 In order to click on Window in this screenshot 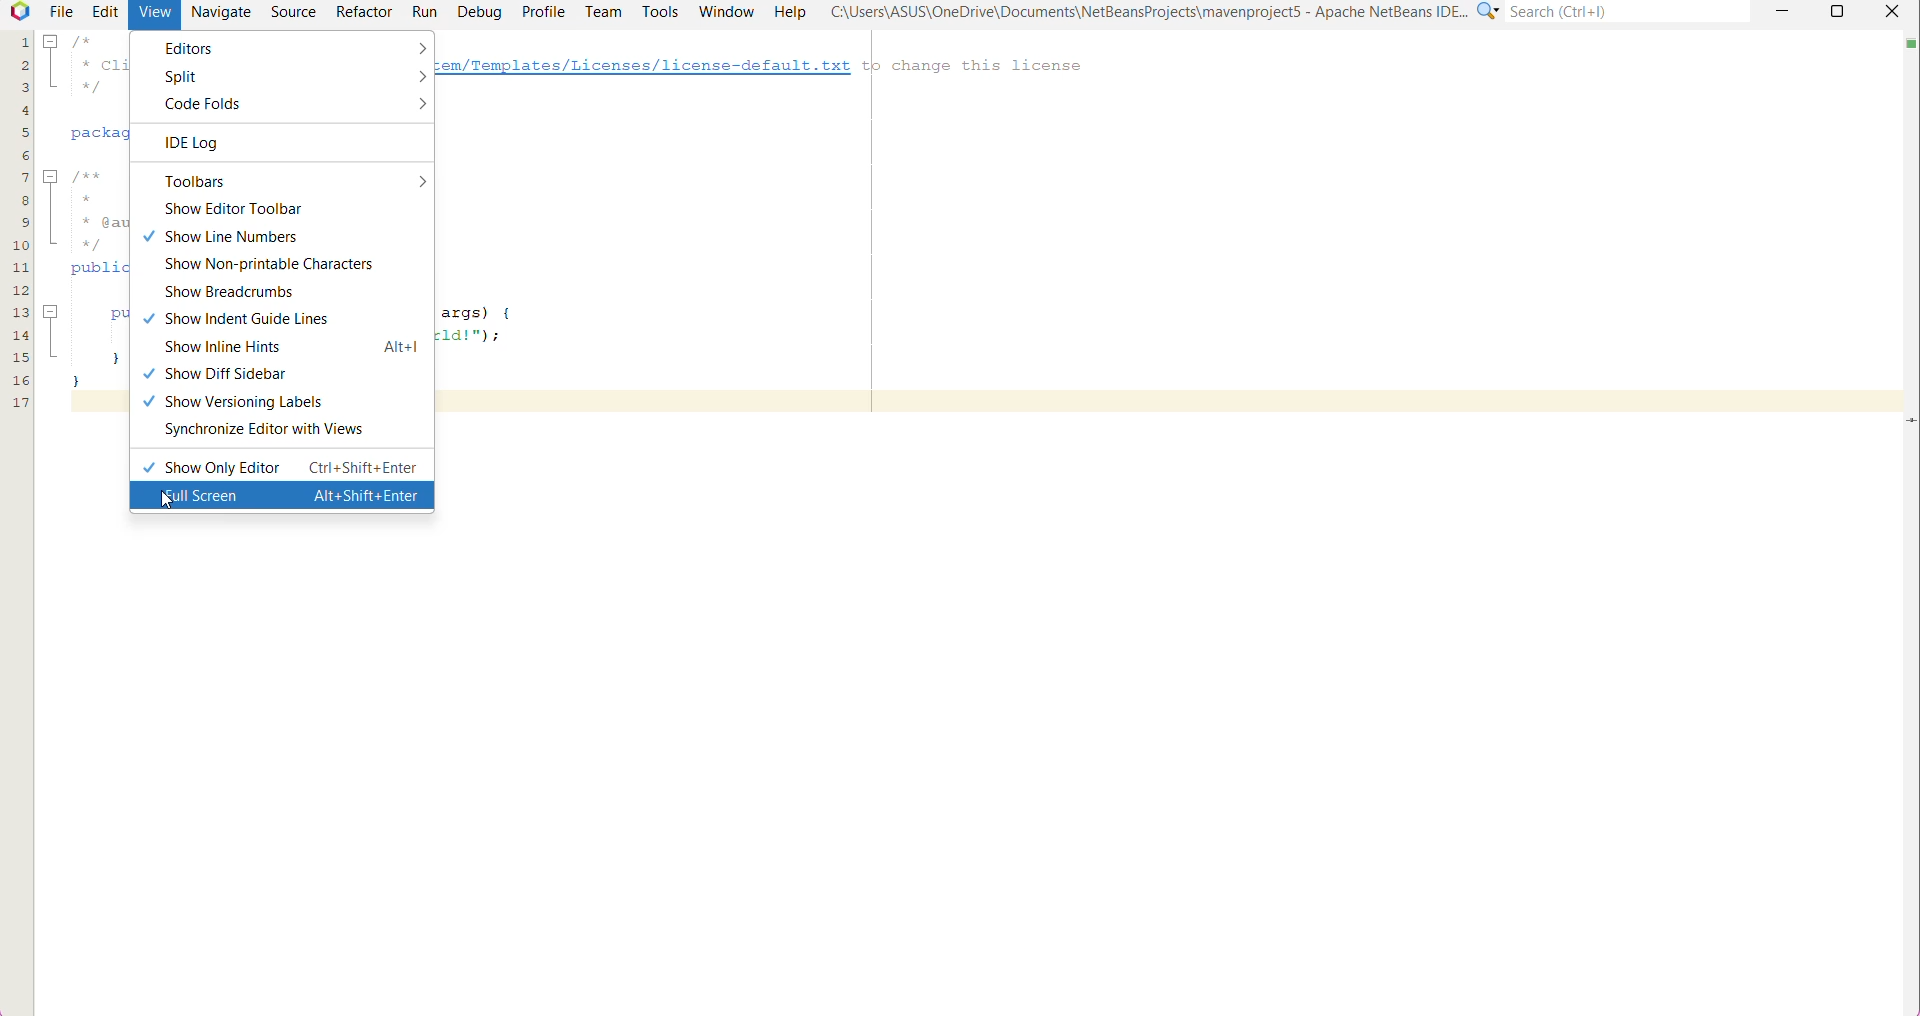, I will do `click(725, 11)`.